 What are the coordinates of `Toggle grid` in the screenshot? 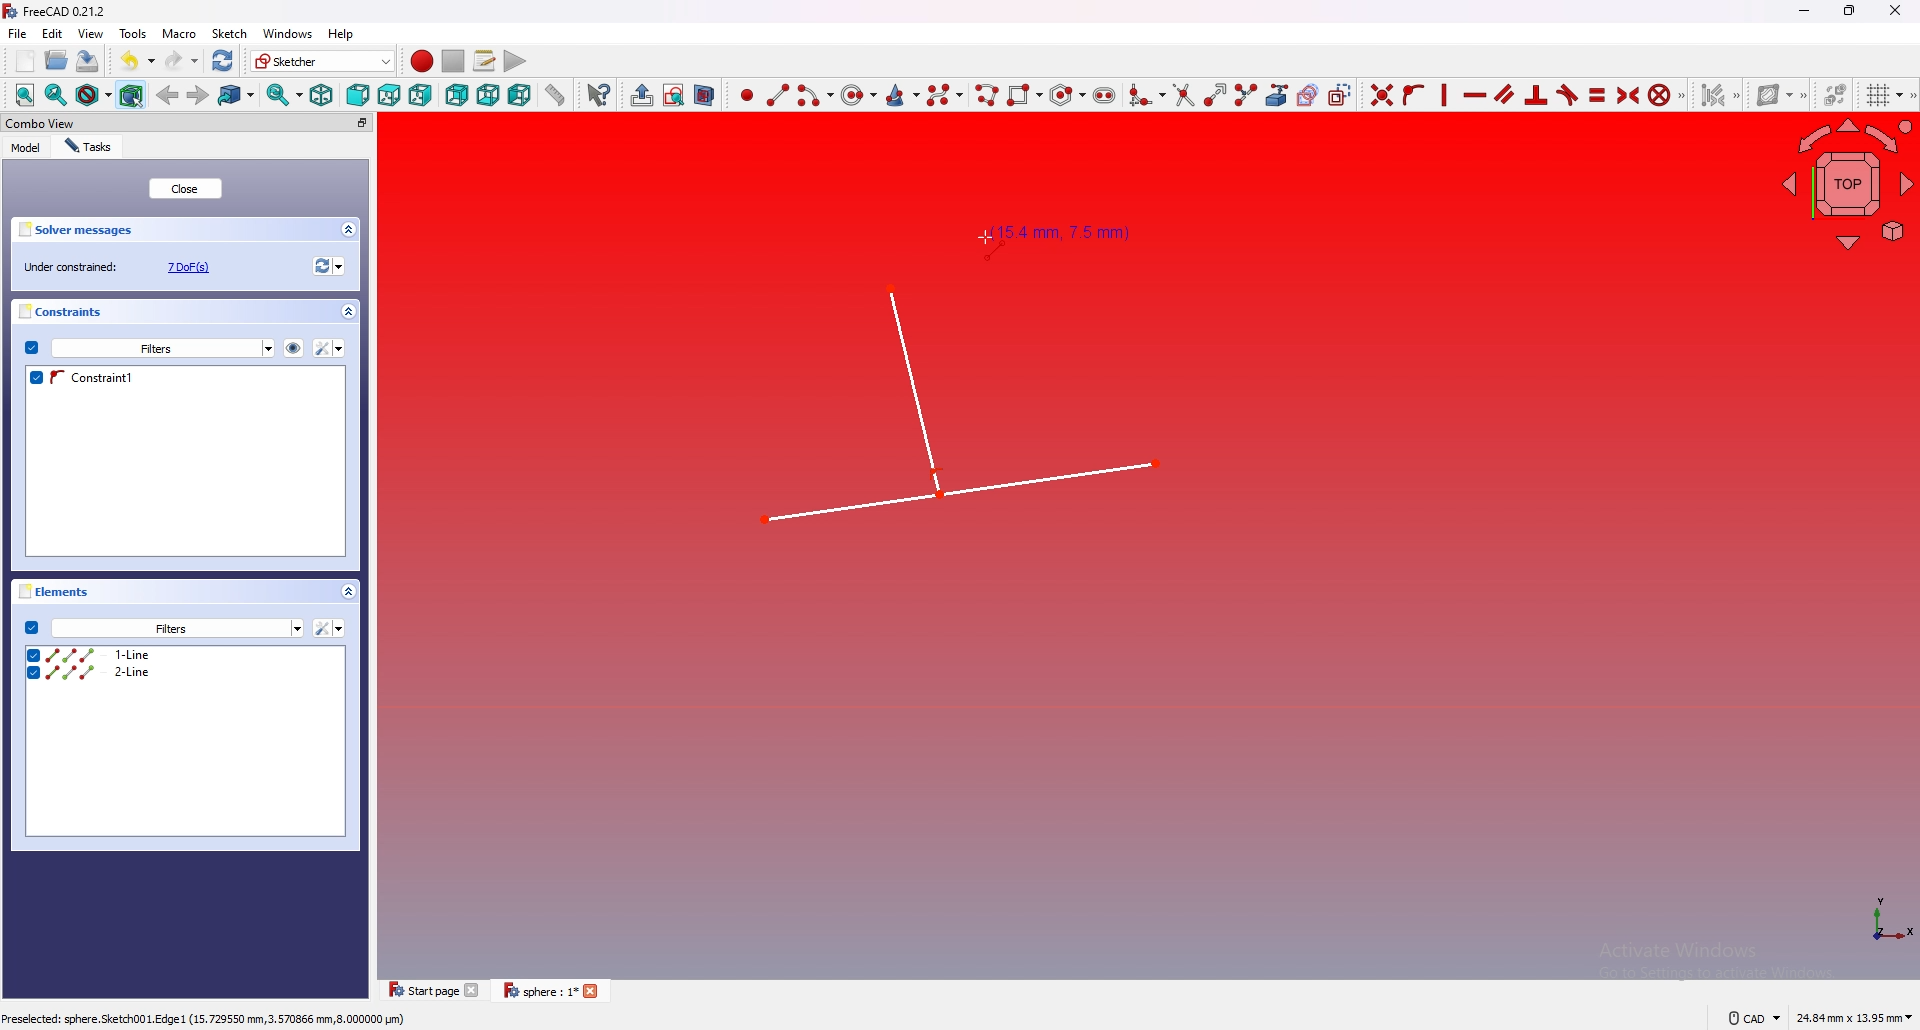 It's located at (1881, 95).